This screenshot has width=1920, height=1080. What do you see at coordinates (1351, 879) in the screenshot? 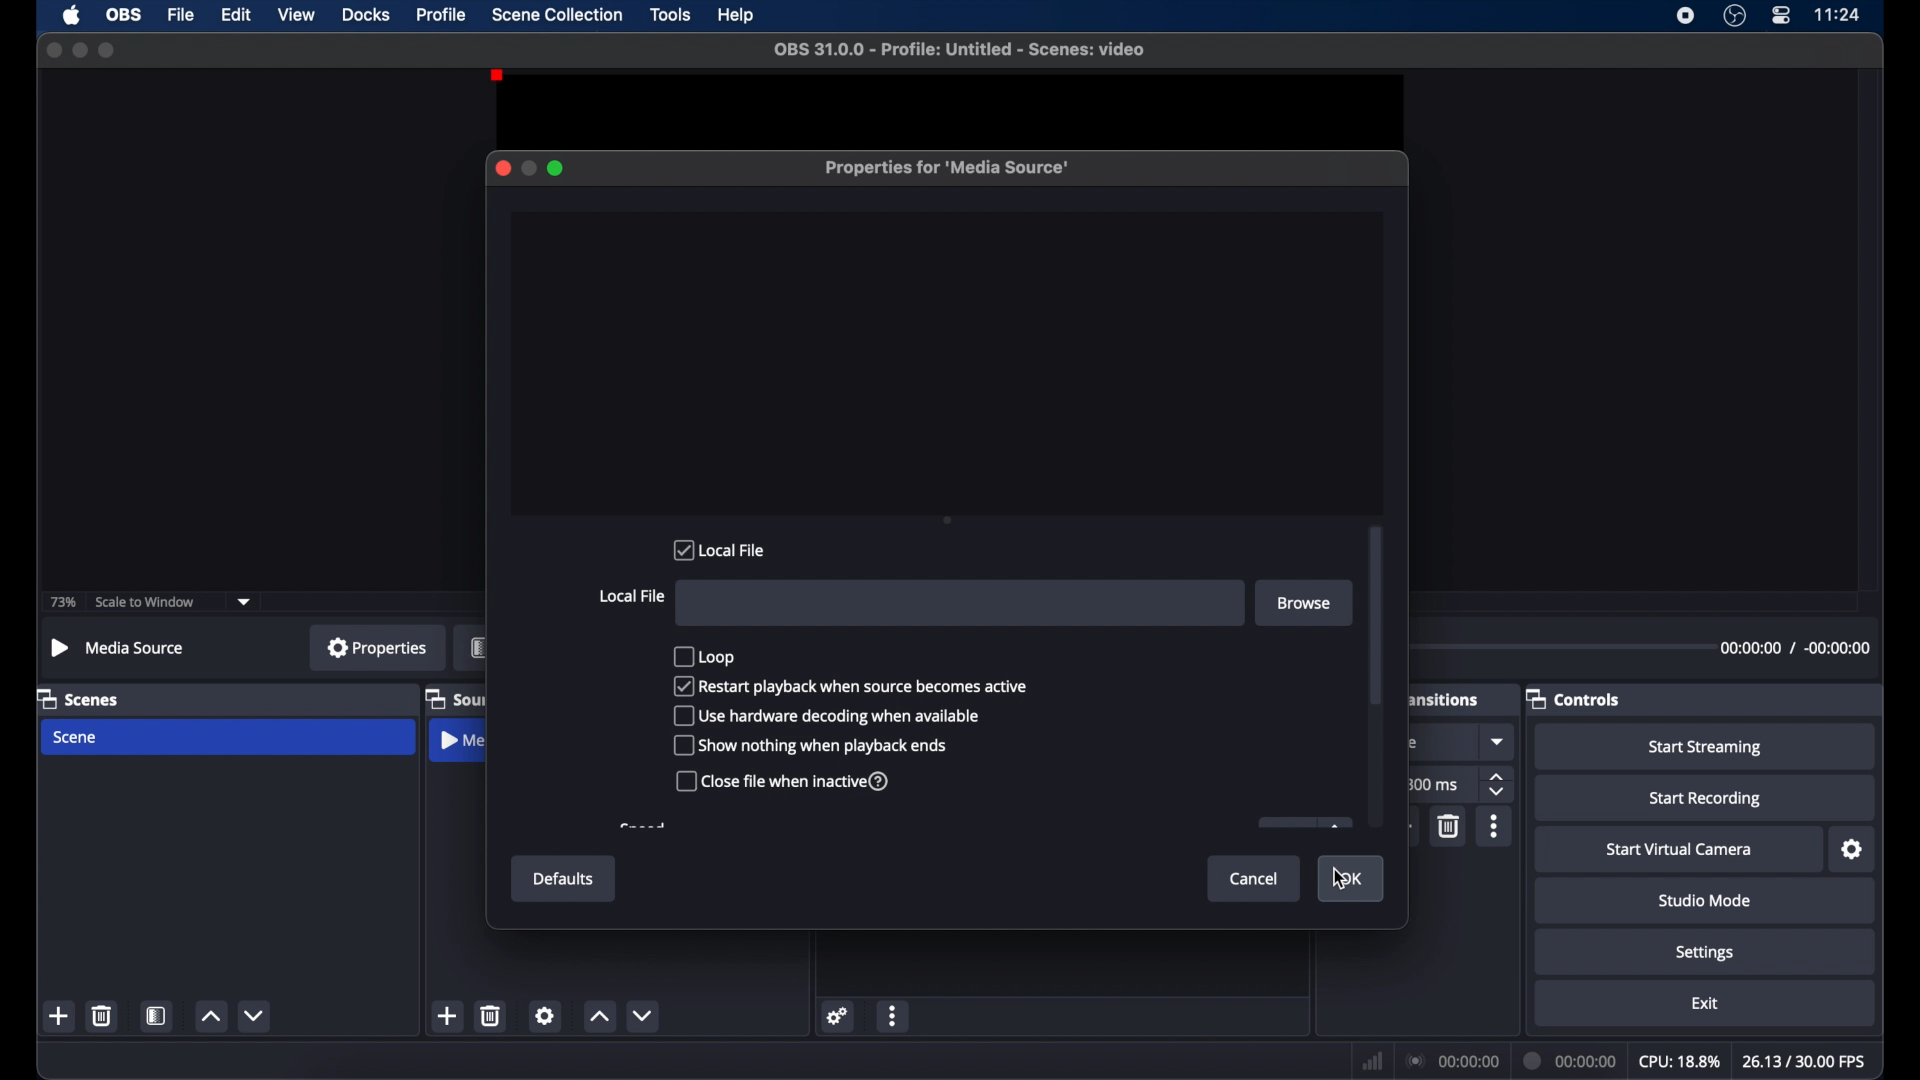
I see `ok` at bounding box center [1351, 879].